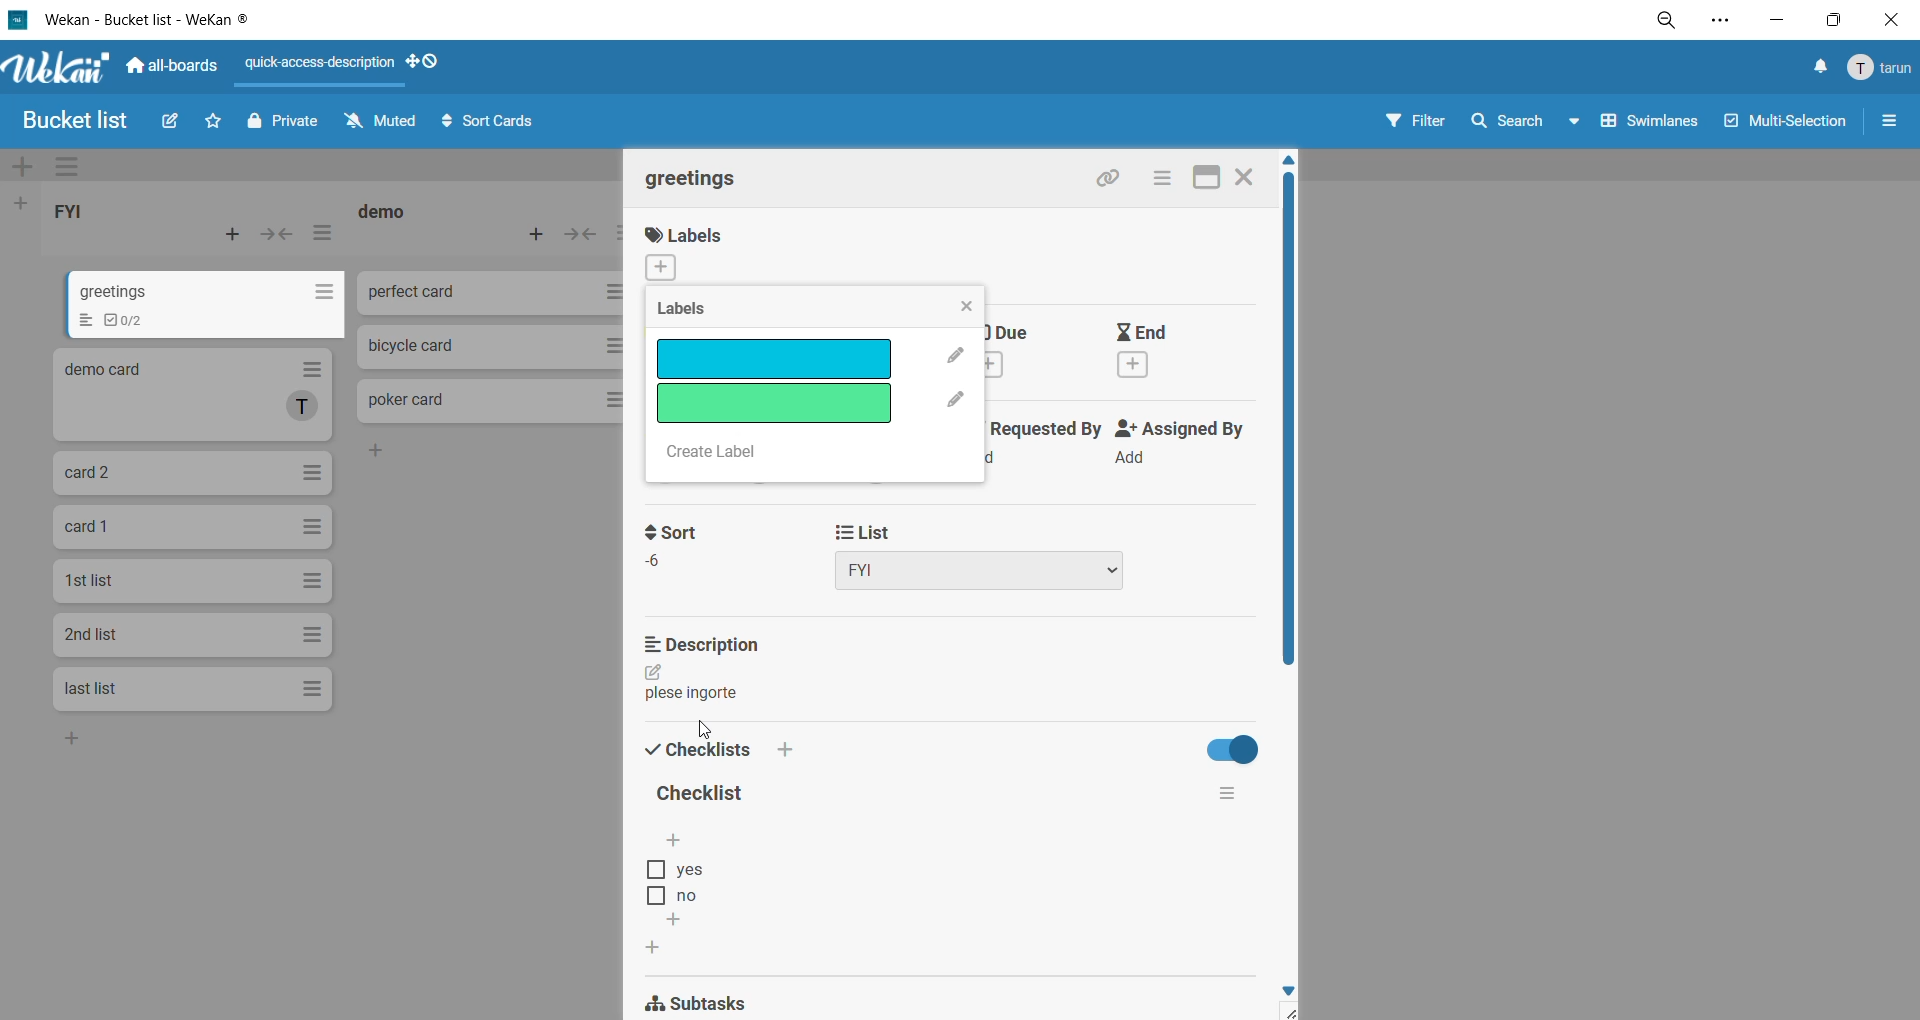 The height and width of the screenshot is (1020, 1920). What do you see at coordinates (79, 736) in the screenshot?
I see `add` at bounding box center [79, 736].